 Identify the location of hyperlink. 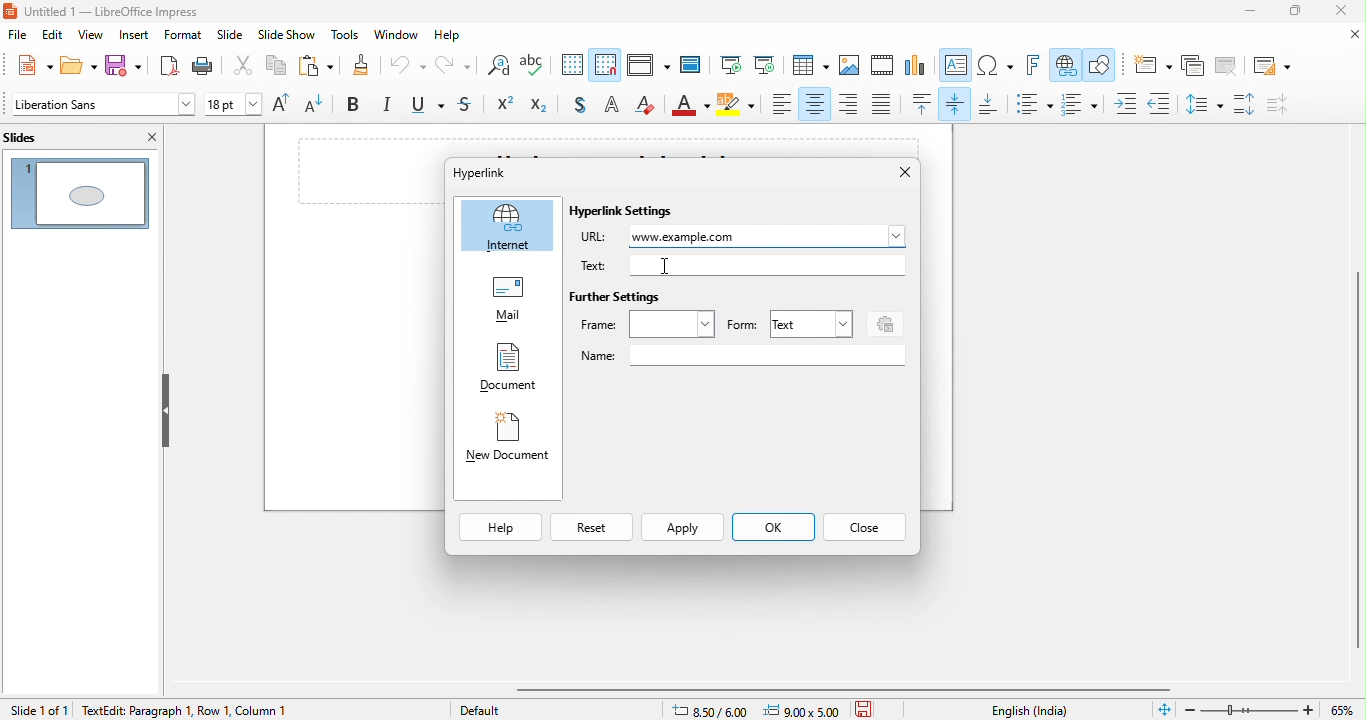
(1065, 66).